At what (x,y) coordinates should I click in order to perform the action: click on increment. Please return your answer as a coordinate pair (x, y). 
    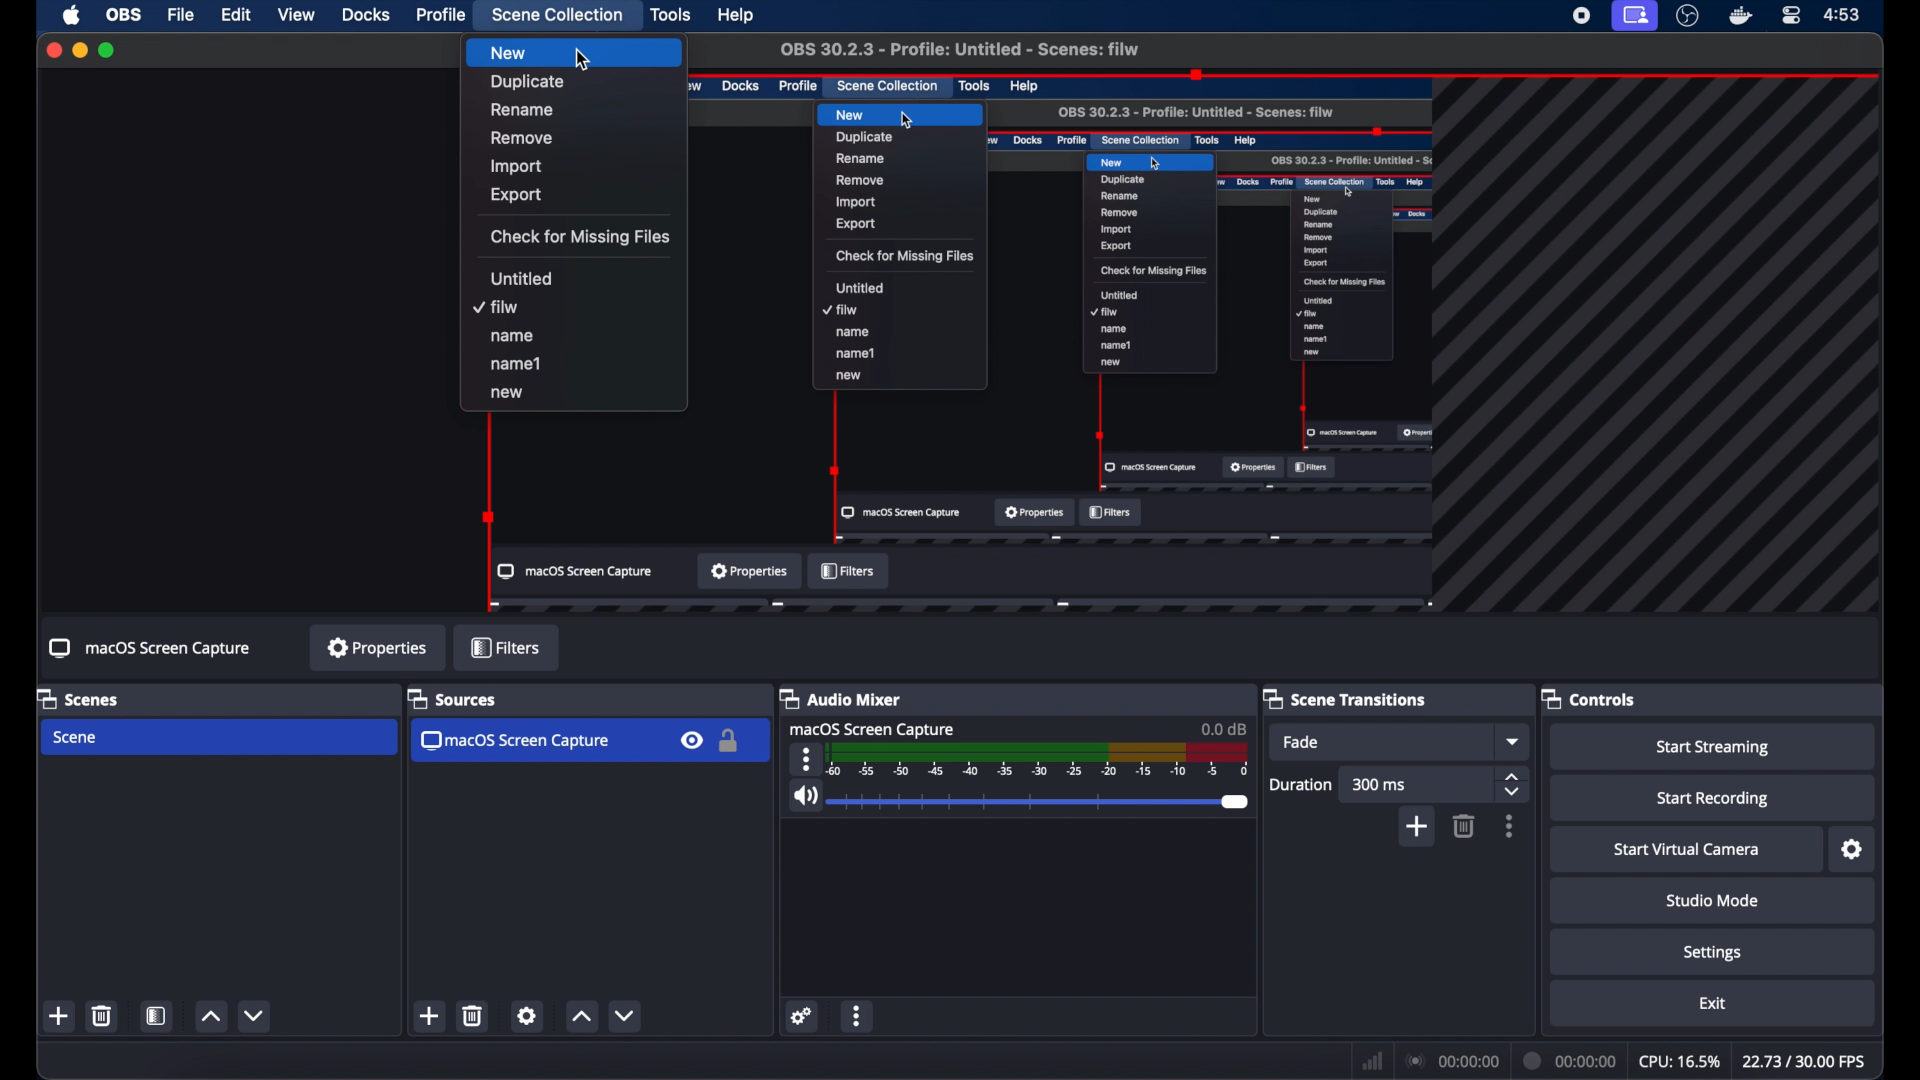
    Looking at the image, I should click on (210, 1016).